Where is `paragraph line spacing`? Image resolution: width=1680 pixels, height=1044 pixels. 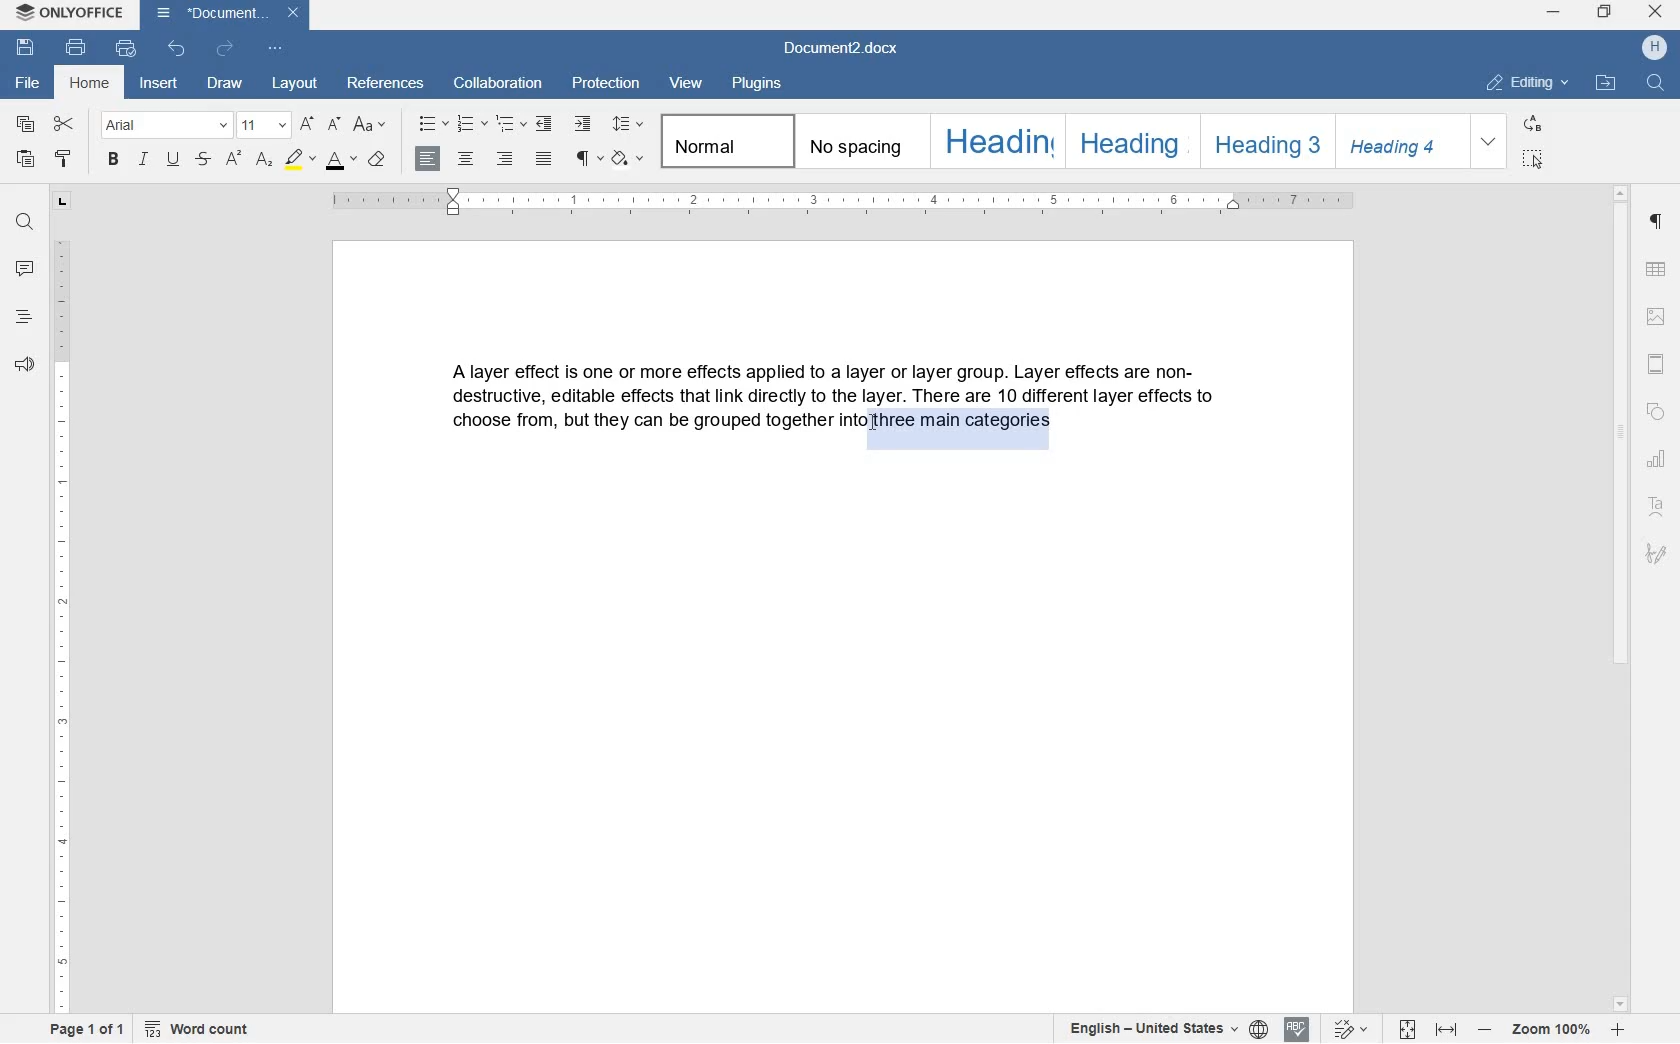
paragraph line spacing is located at coordinates (630, 127).